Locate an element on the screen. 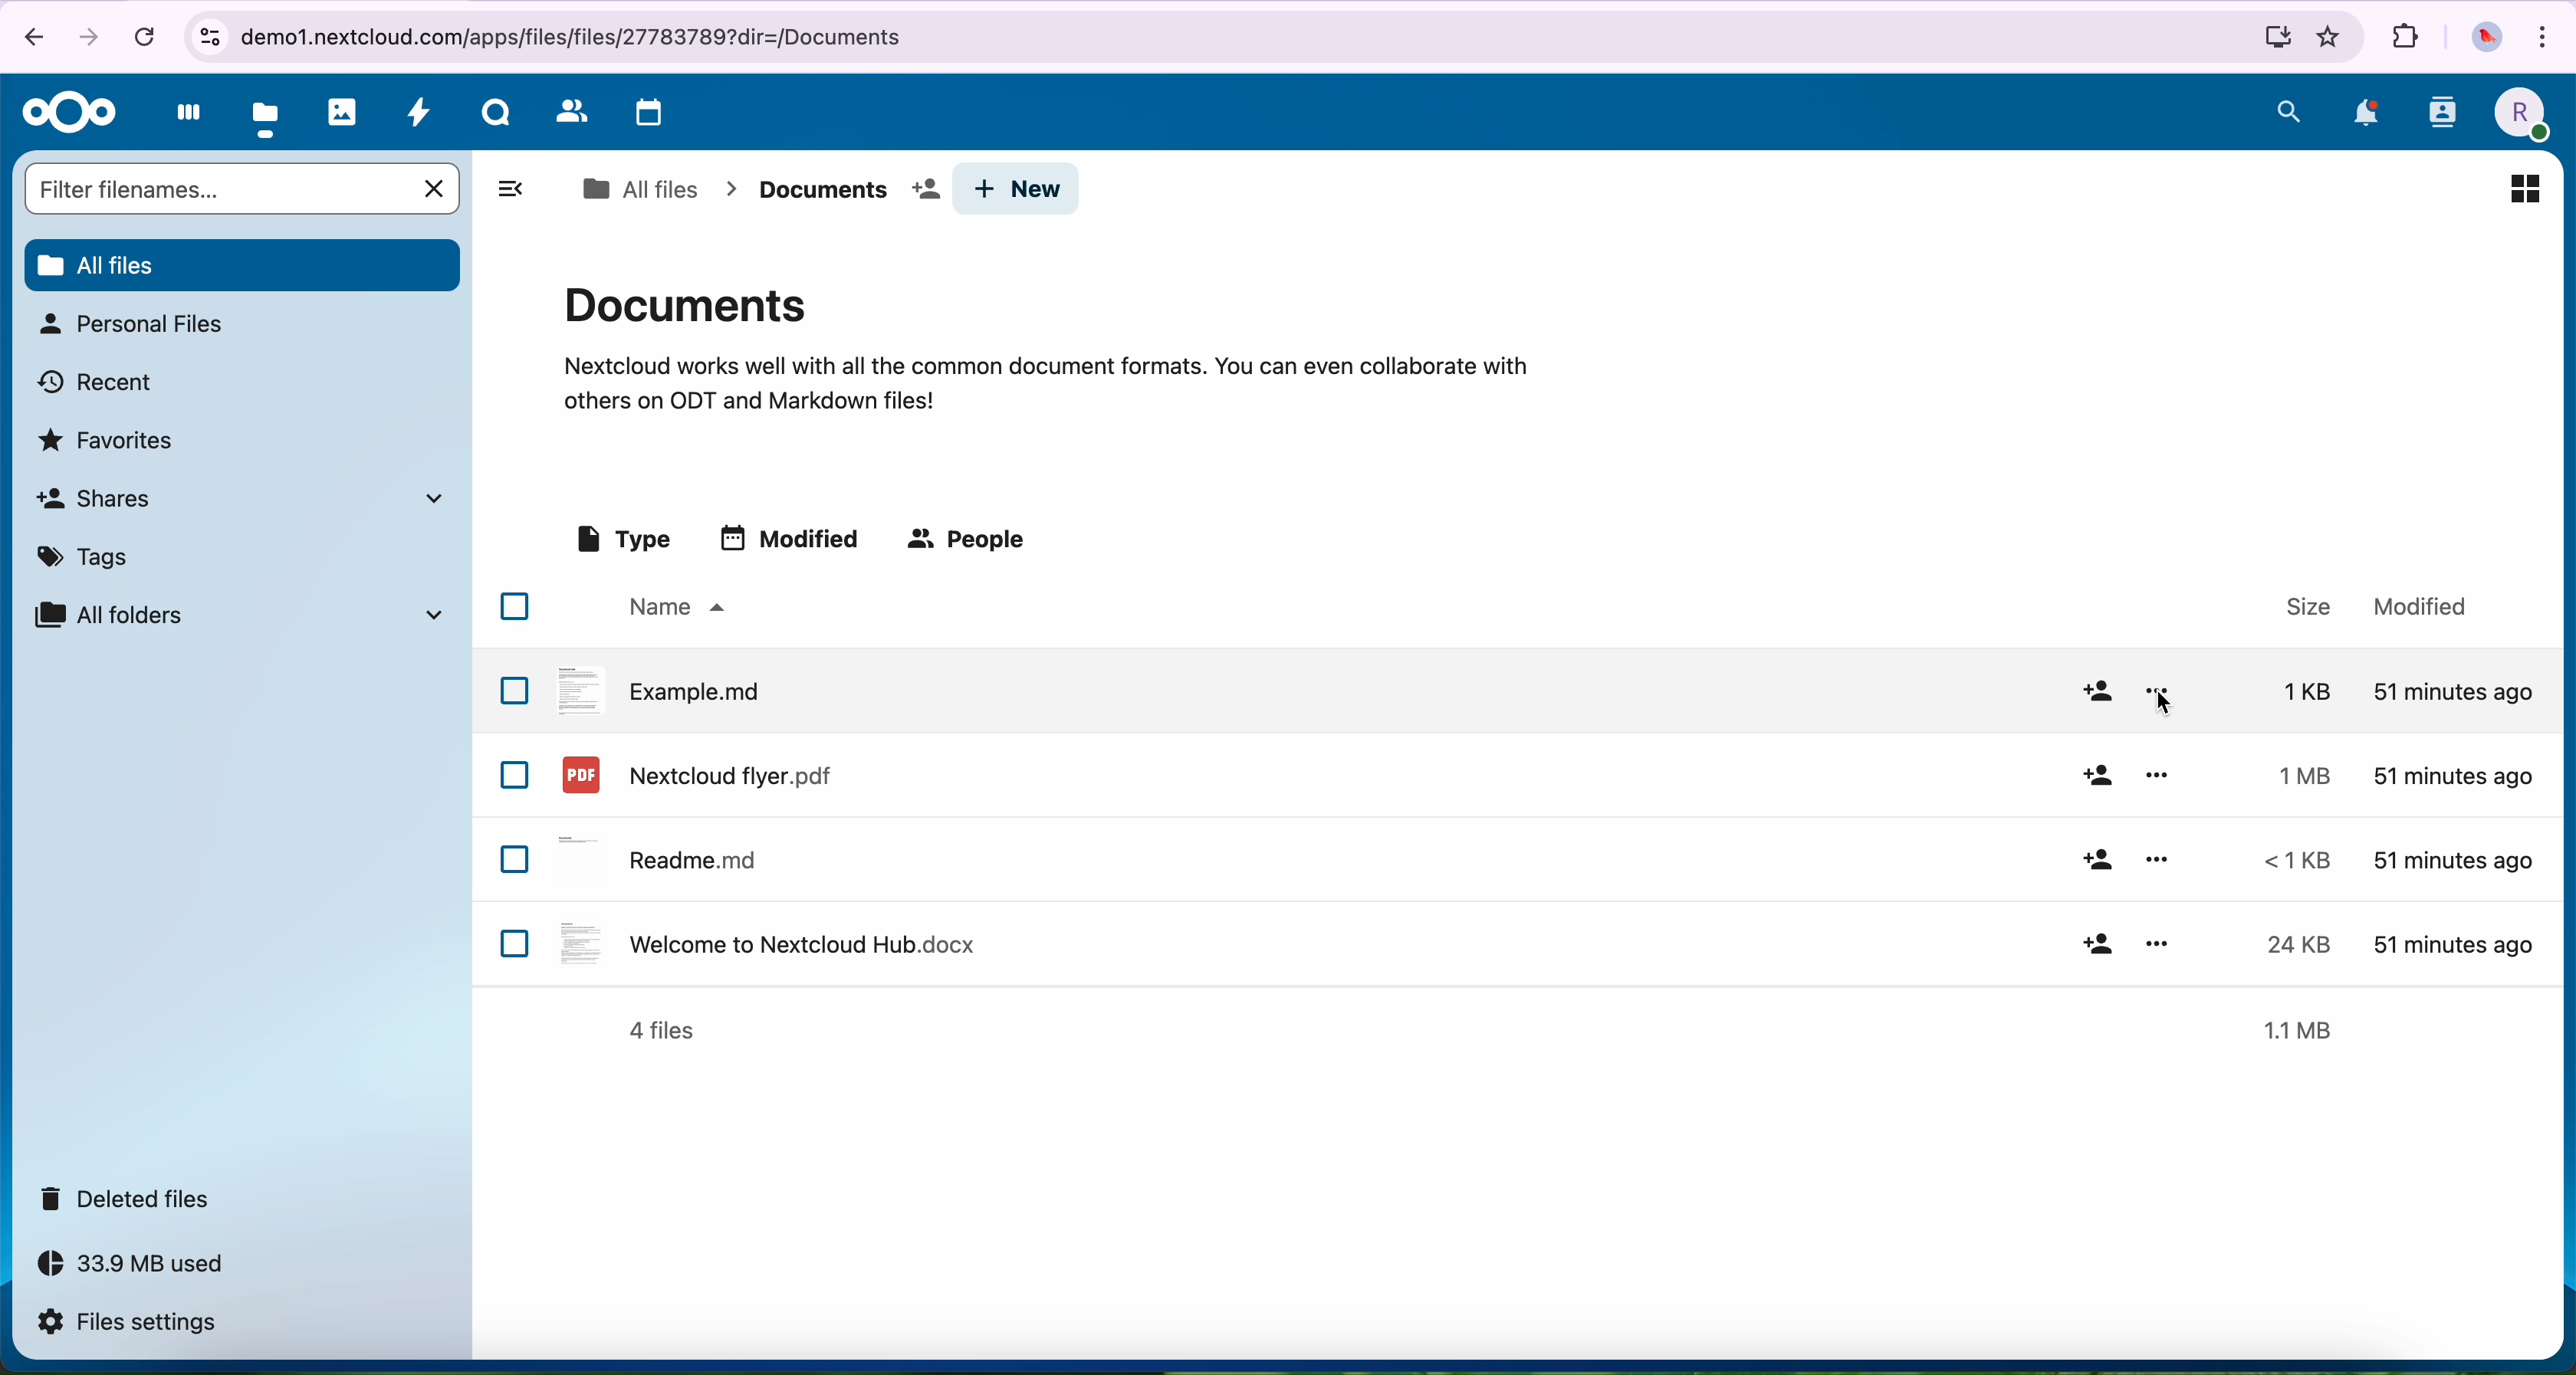 This screenshot has width=2576, height=1375. files settings is located at coordinates (132, 1324).